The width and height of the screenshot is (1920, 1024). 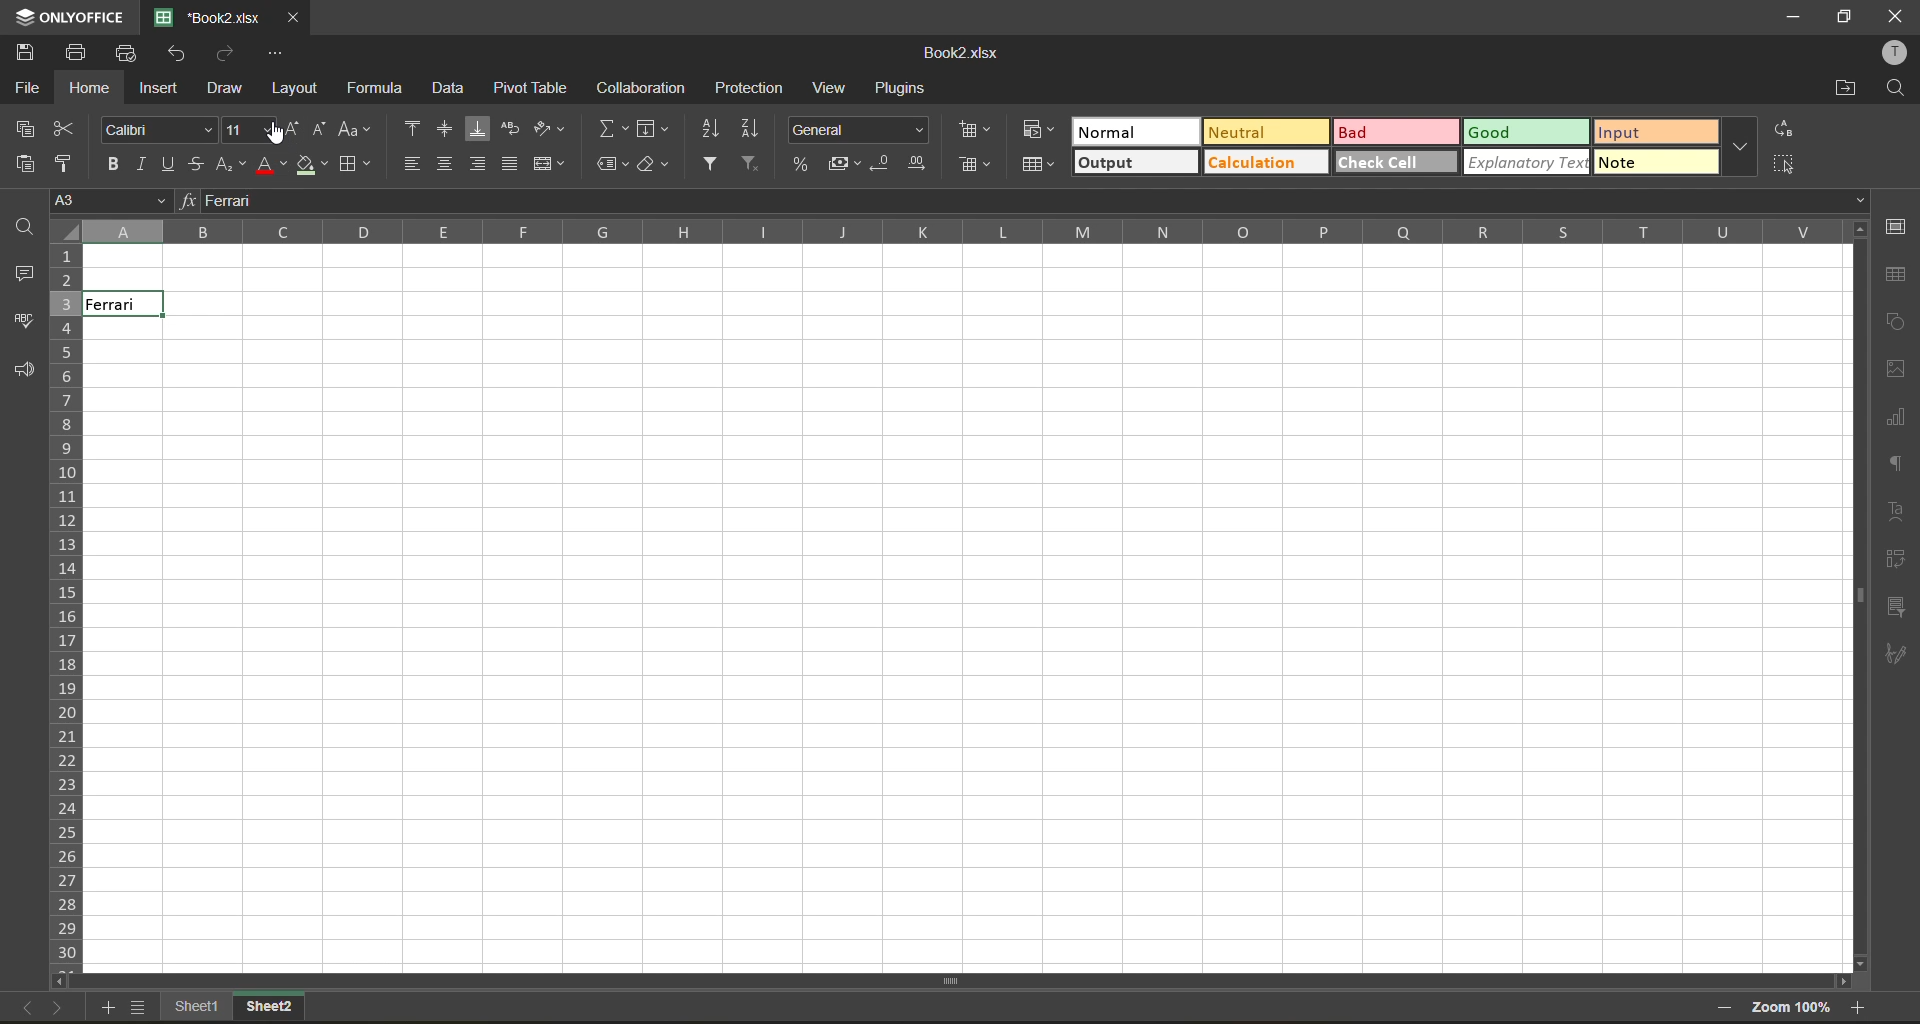 What do you see at coordinates (227, 53) in the screenshot?
I see `redo` at bounding box center [227, 53].